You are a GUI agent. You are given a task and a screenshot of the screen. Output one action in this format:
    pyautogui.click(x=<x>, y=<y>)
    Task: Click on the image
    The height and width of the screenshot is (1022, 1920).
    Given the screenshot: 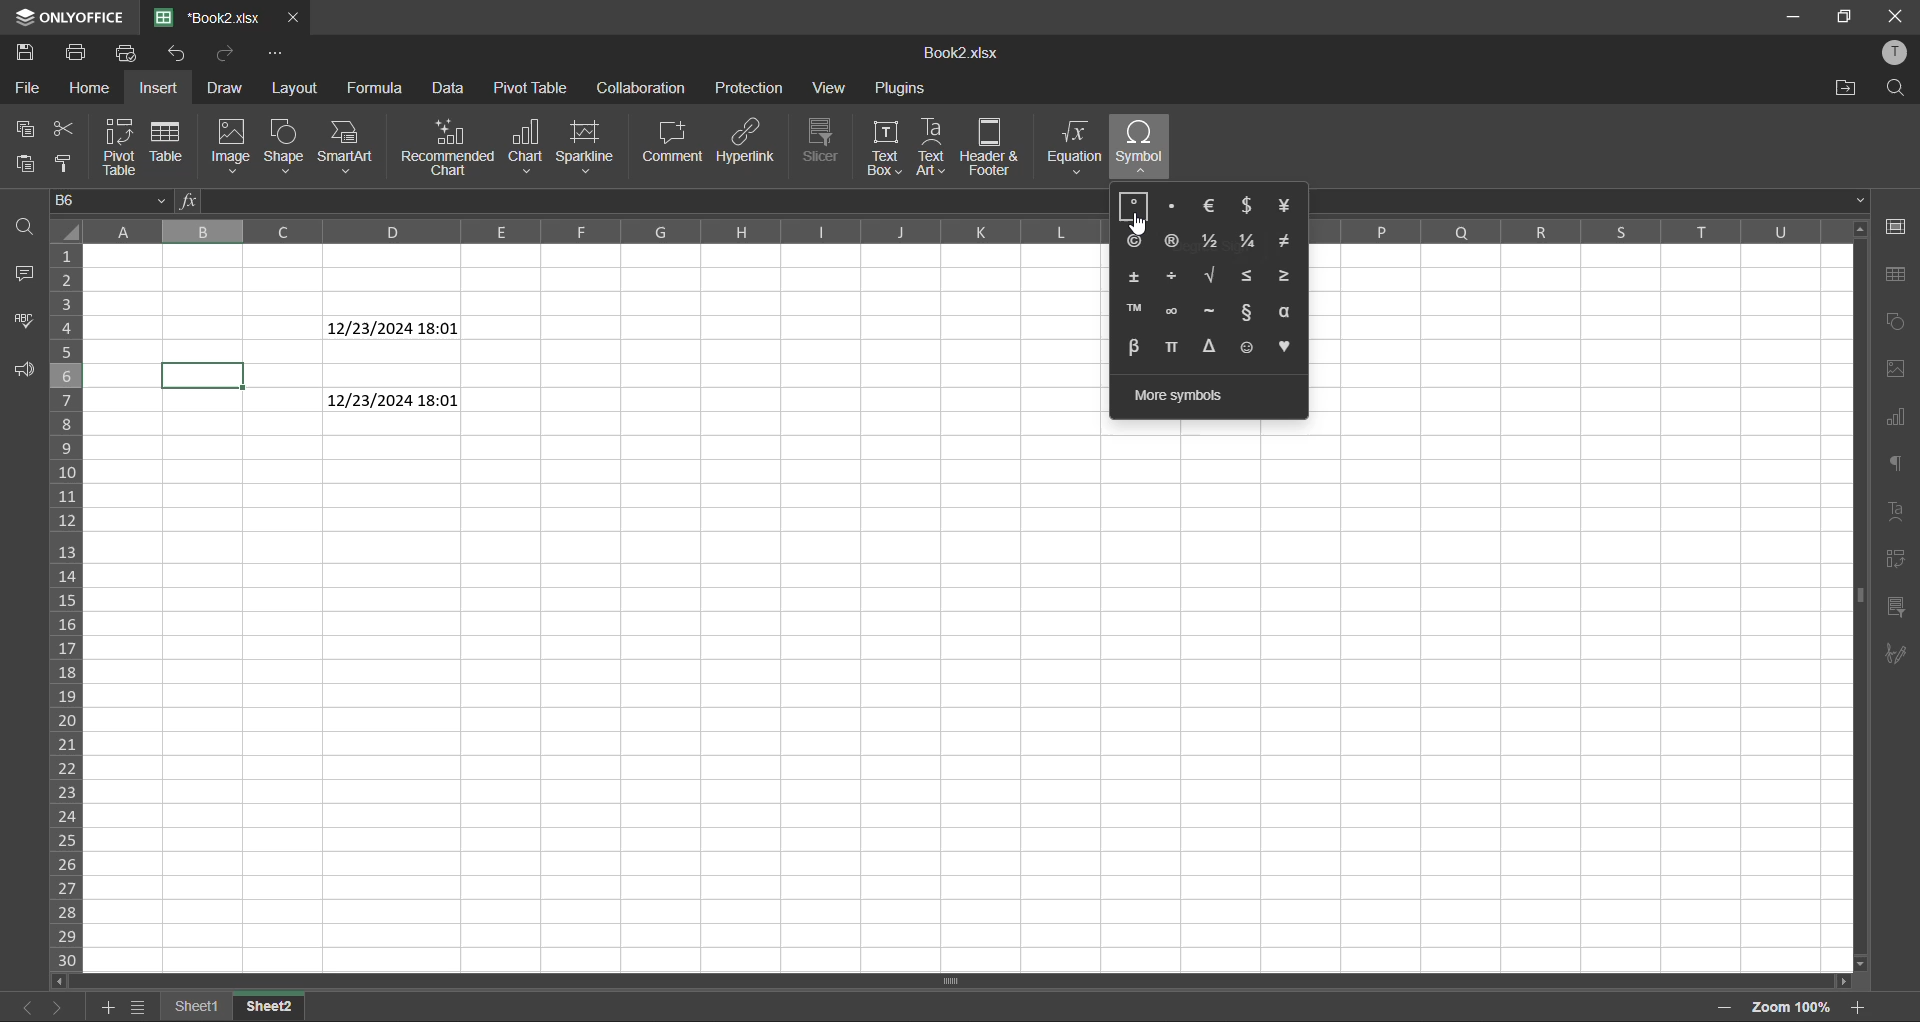 What is the action you would take?
    pyautogui.click(x=232, y=147)
    